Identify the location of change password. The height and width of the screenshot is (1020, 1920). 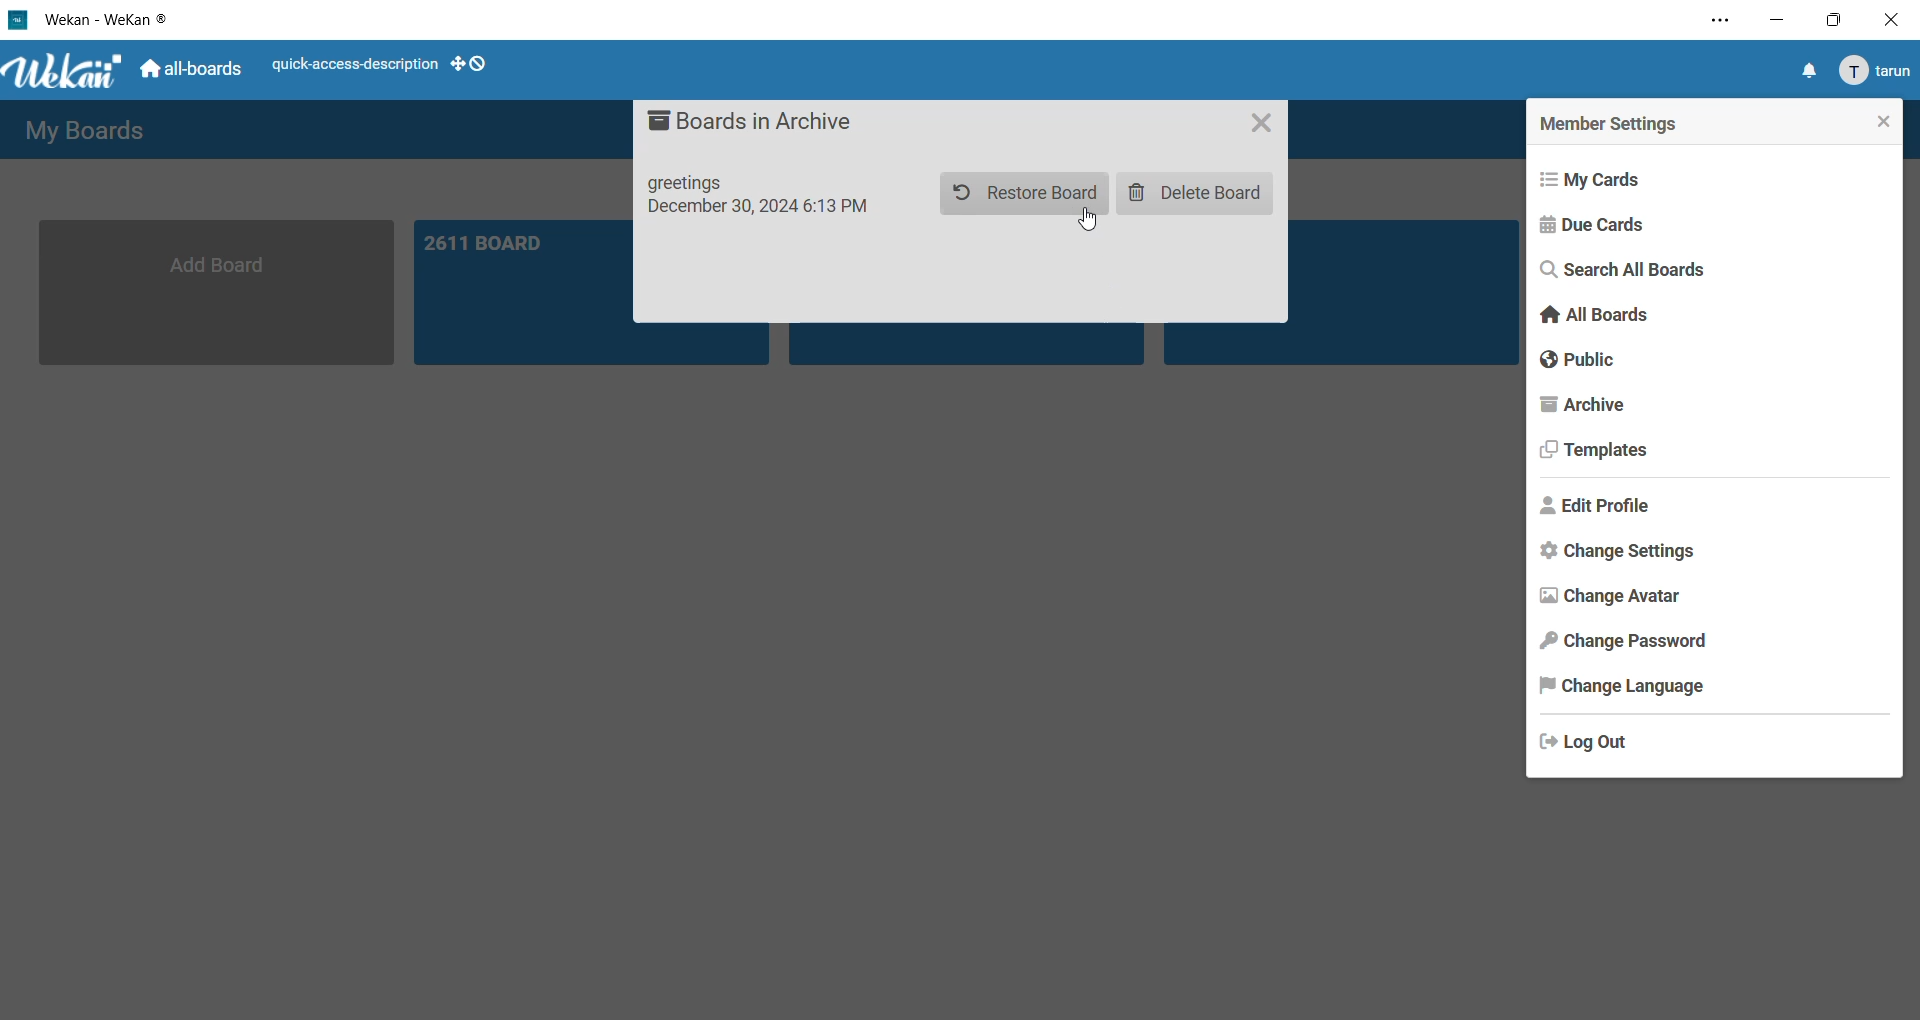
(1626, 643).